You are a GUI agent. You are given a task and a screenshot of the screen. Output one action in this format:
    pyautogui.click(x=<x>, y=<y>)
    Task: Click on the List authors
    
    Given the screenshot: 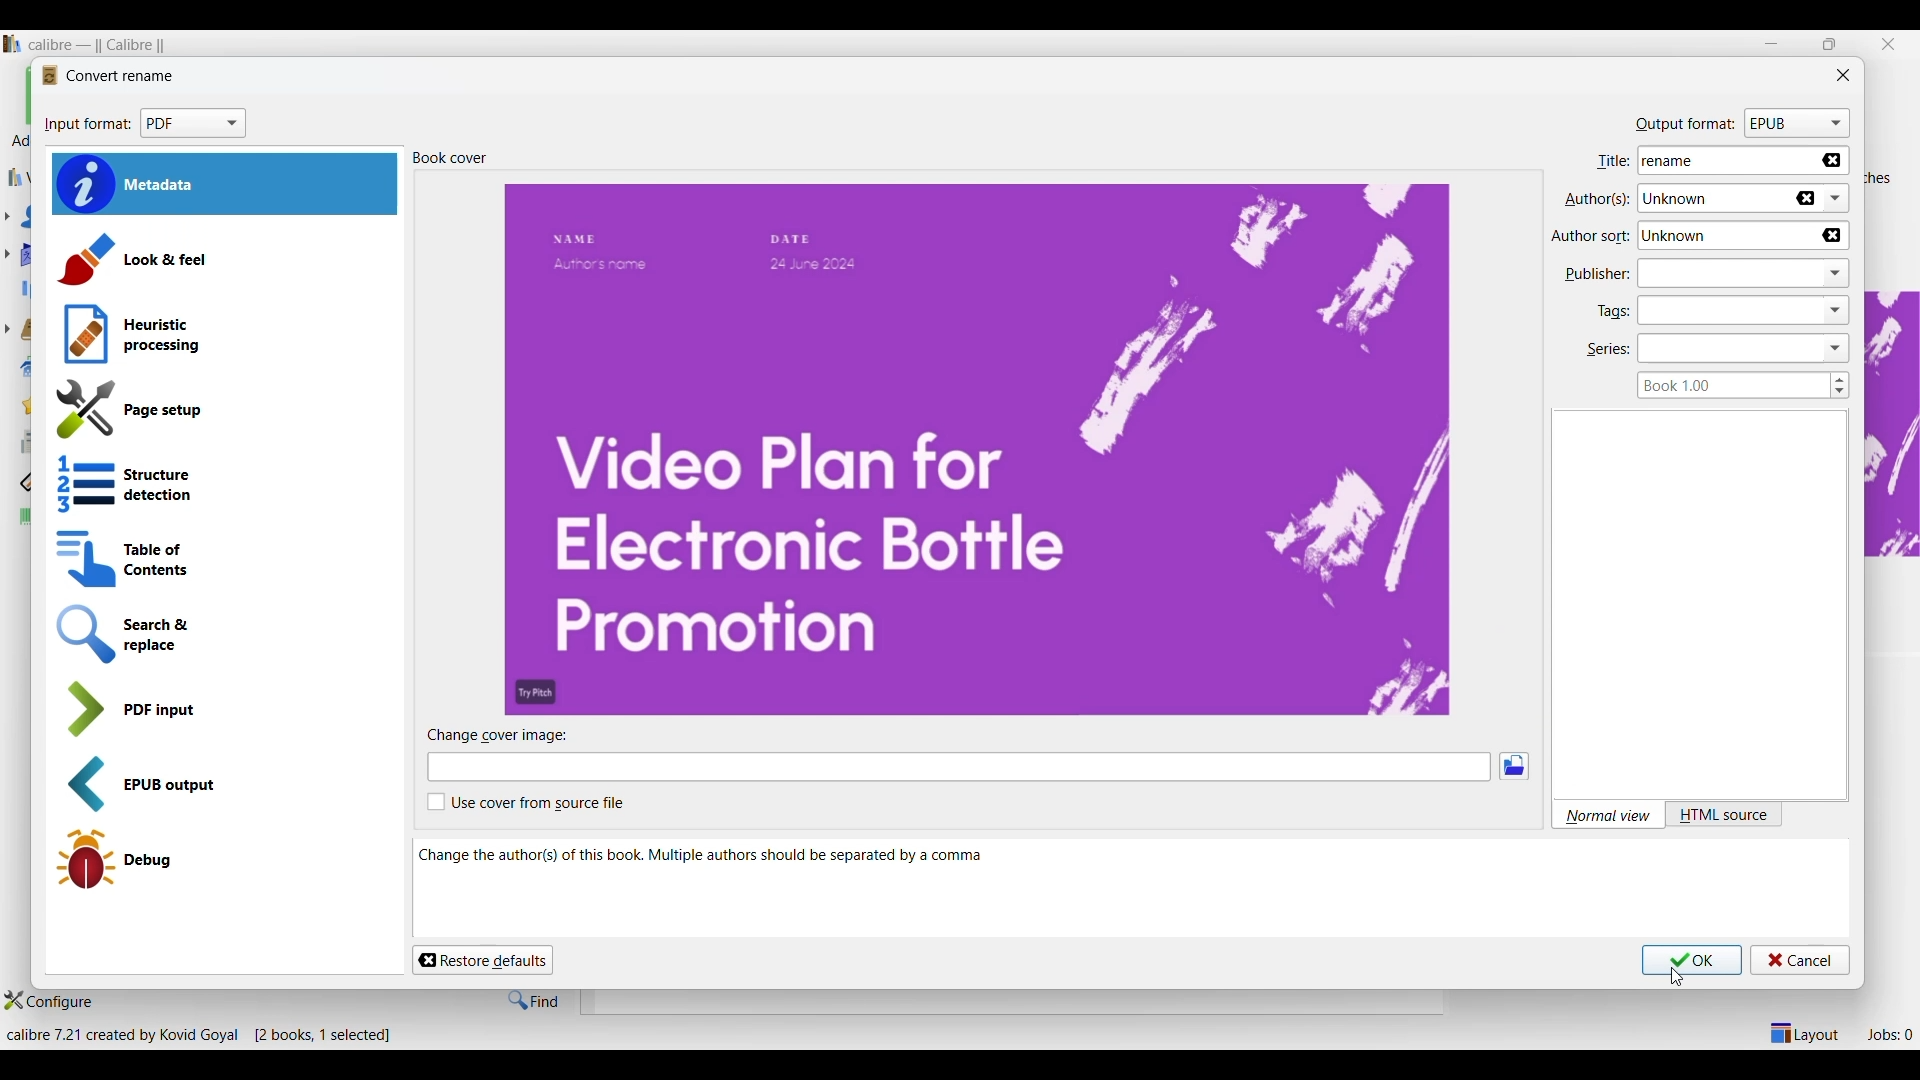 What is the action you would take?
    pyautogui.click(x=1836, y=198)
    